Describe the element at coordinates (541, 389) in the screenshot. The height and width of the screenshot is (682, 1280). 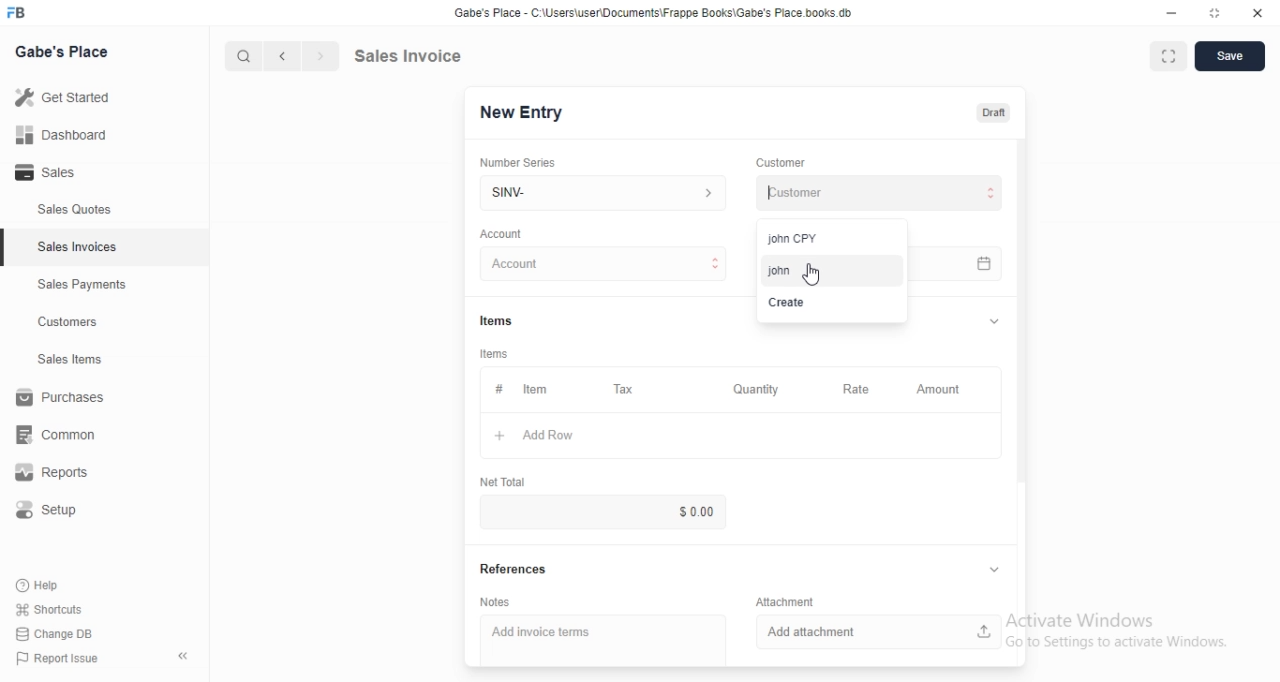
I see `tem` at that location.